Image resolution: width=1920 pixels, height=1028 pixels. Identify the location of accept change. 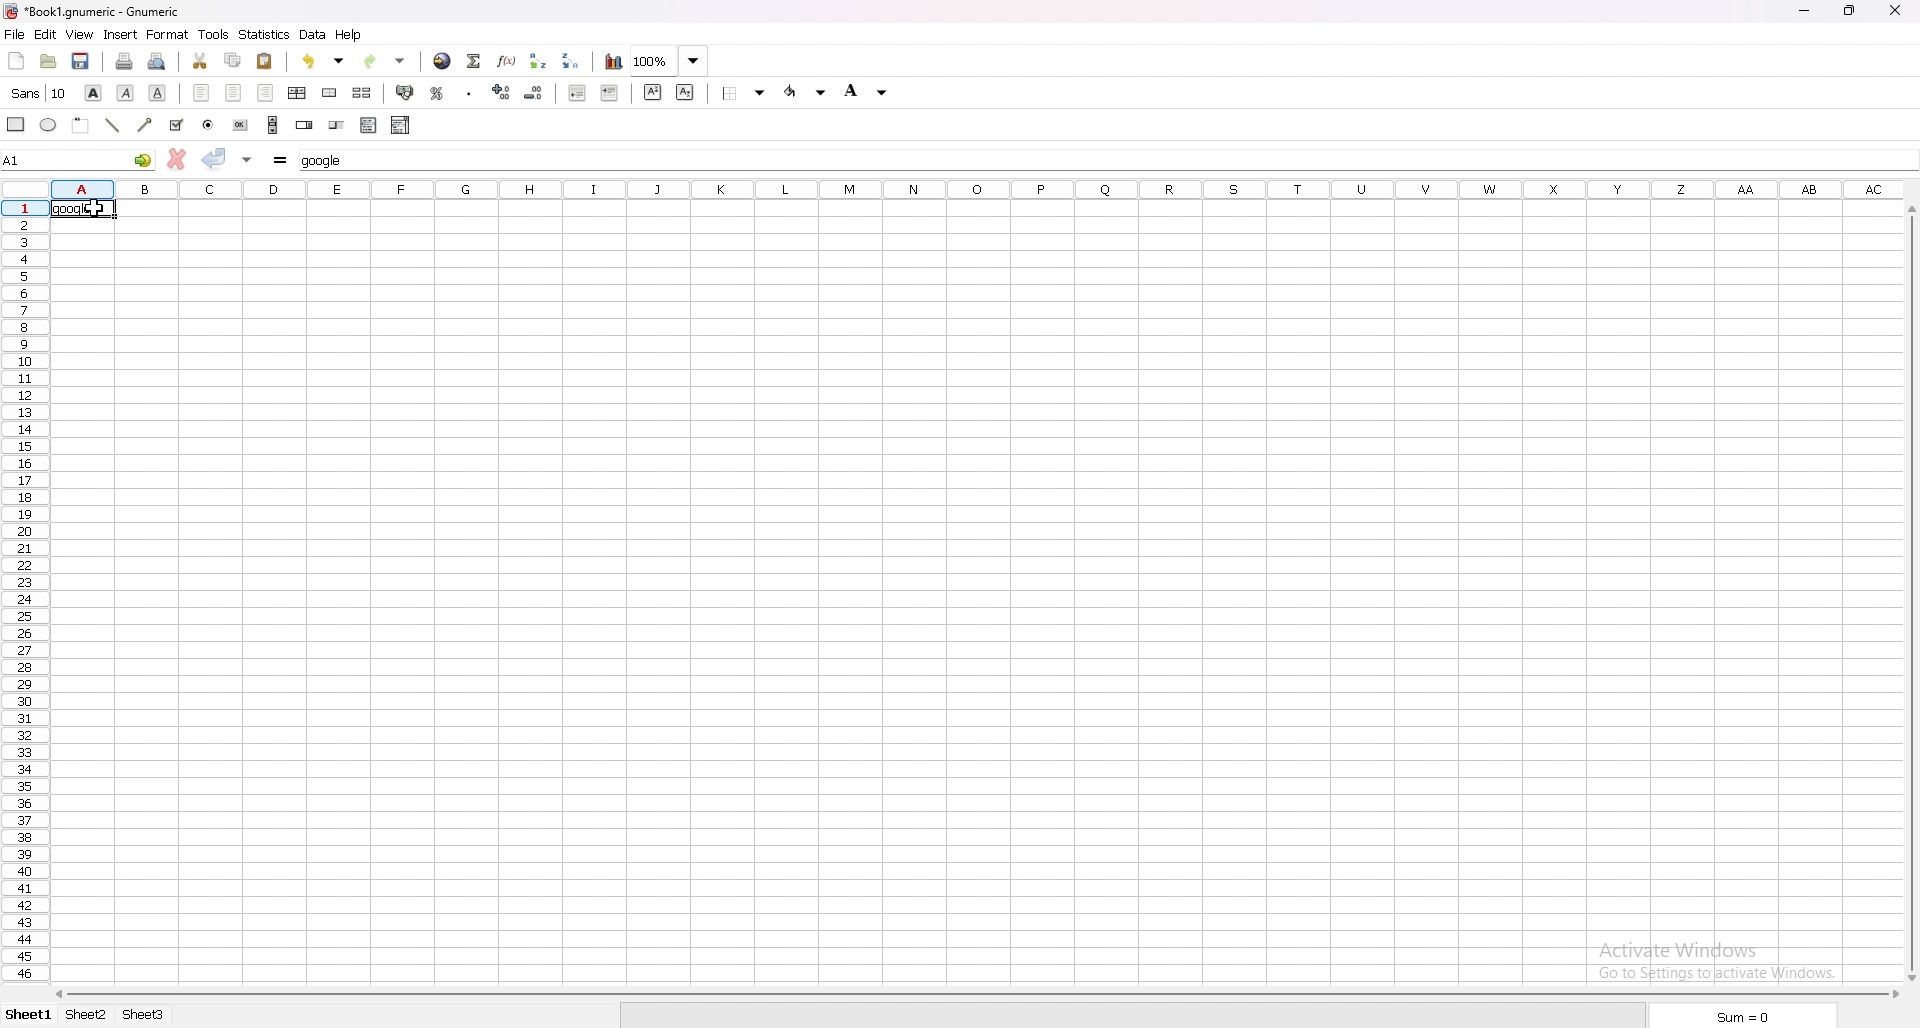
(215, 158).